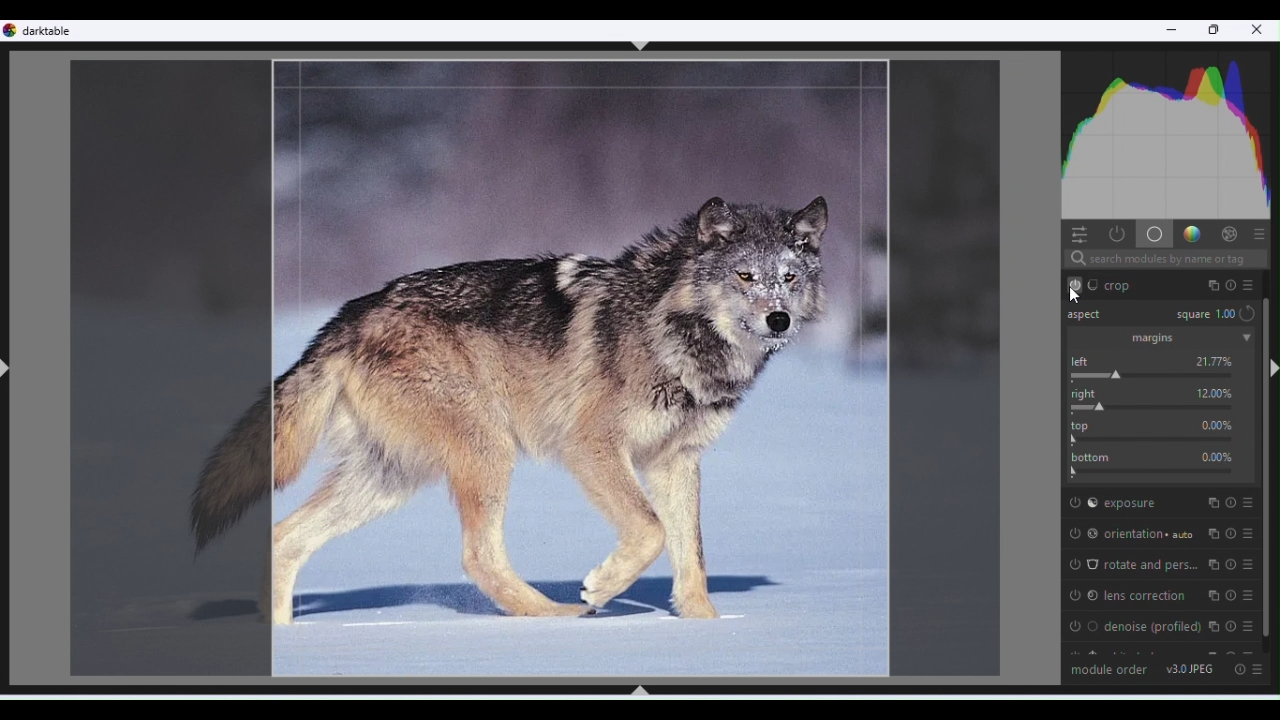 This screenshot has height=720, width=1280. I want to click on deNoise, so click(1165, 626).